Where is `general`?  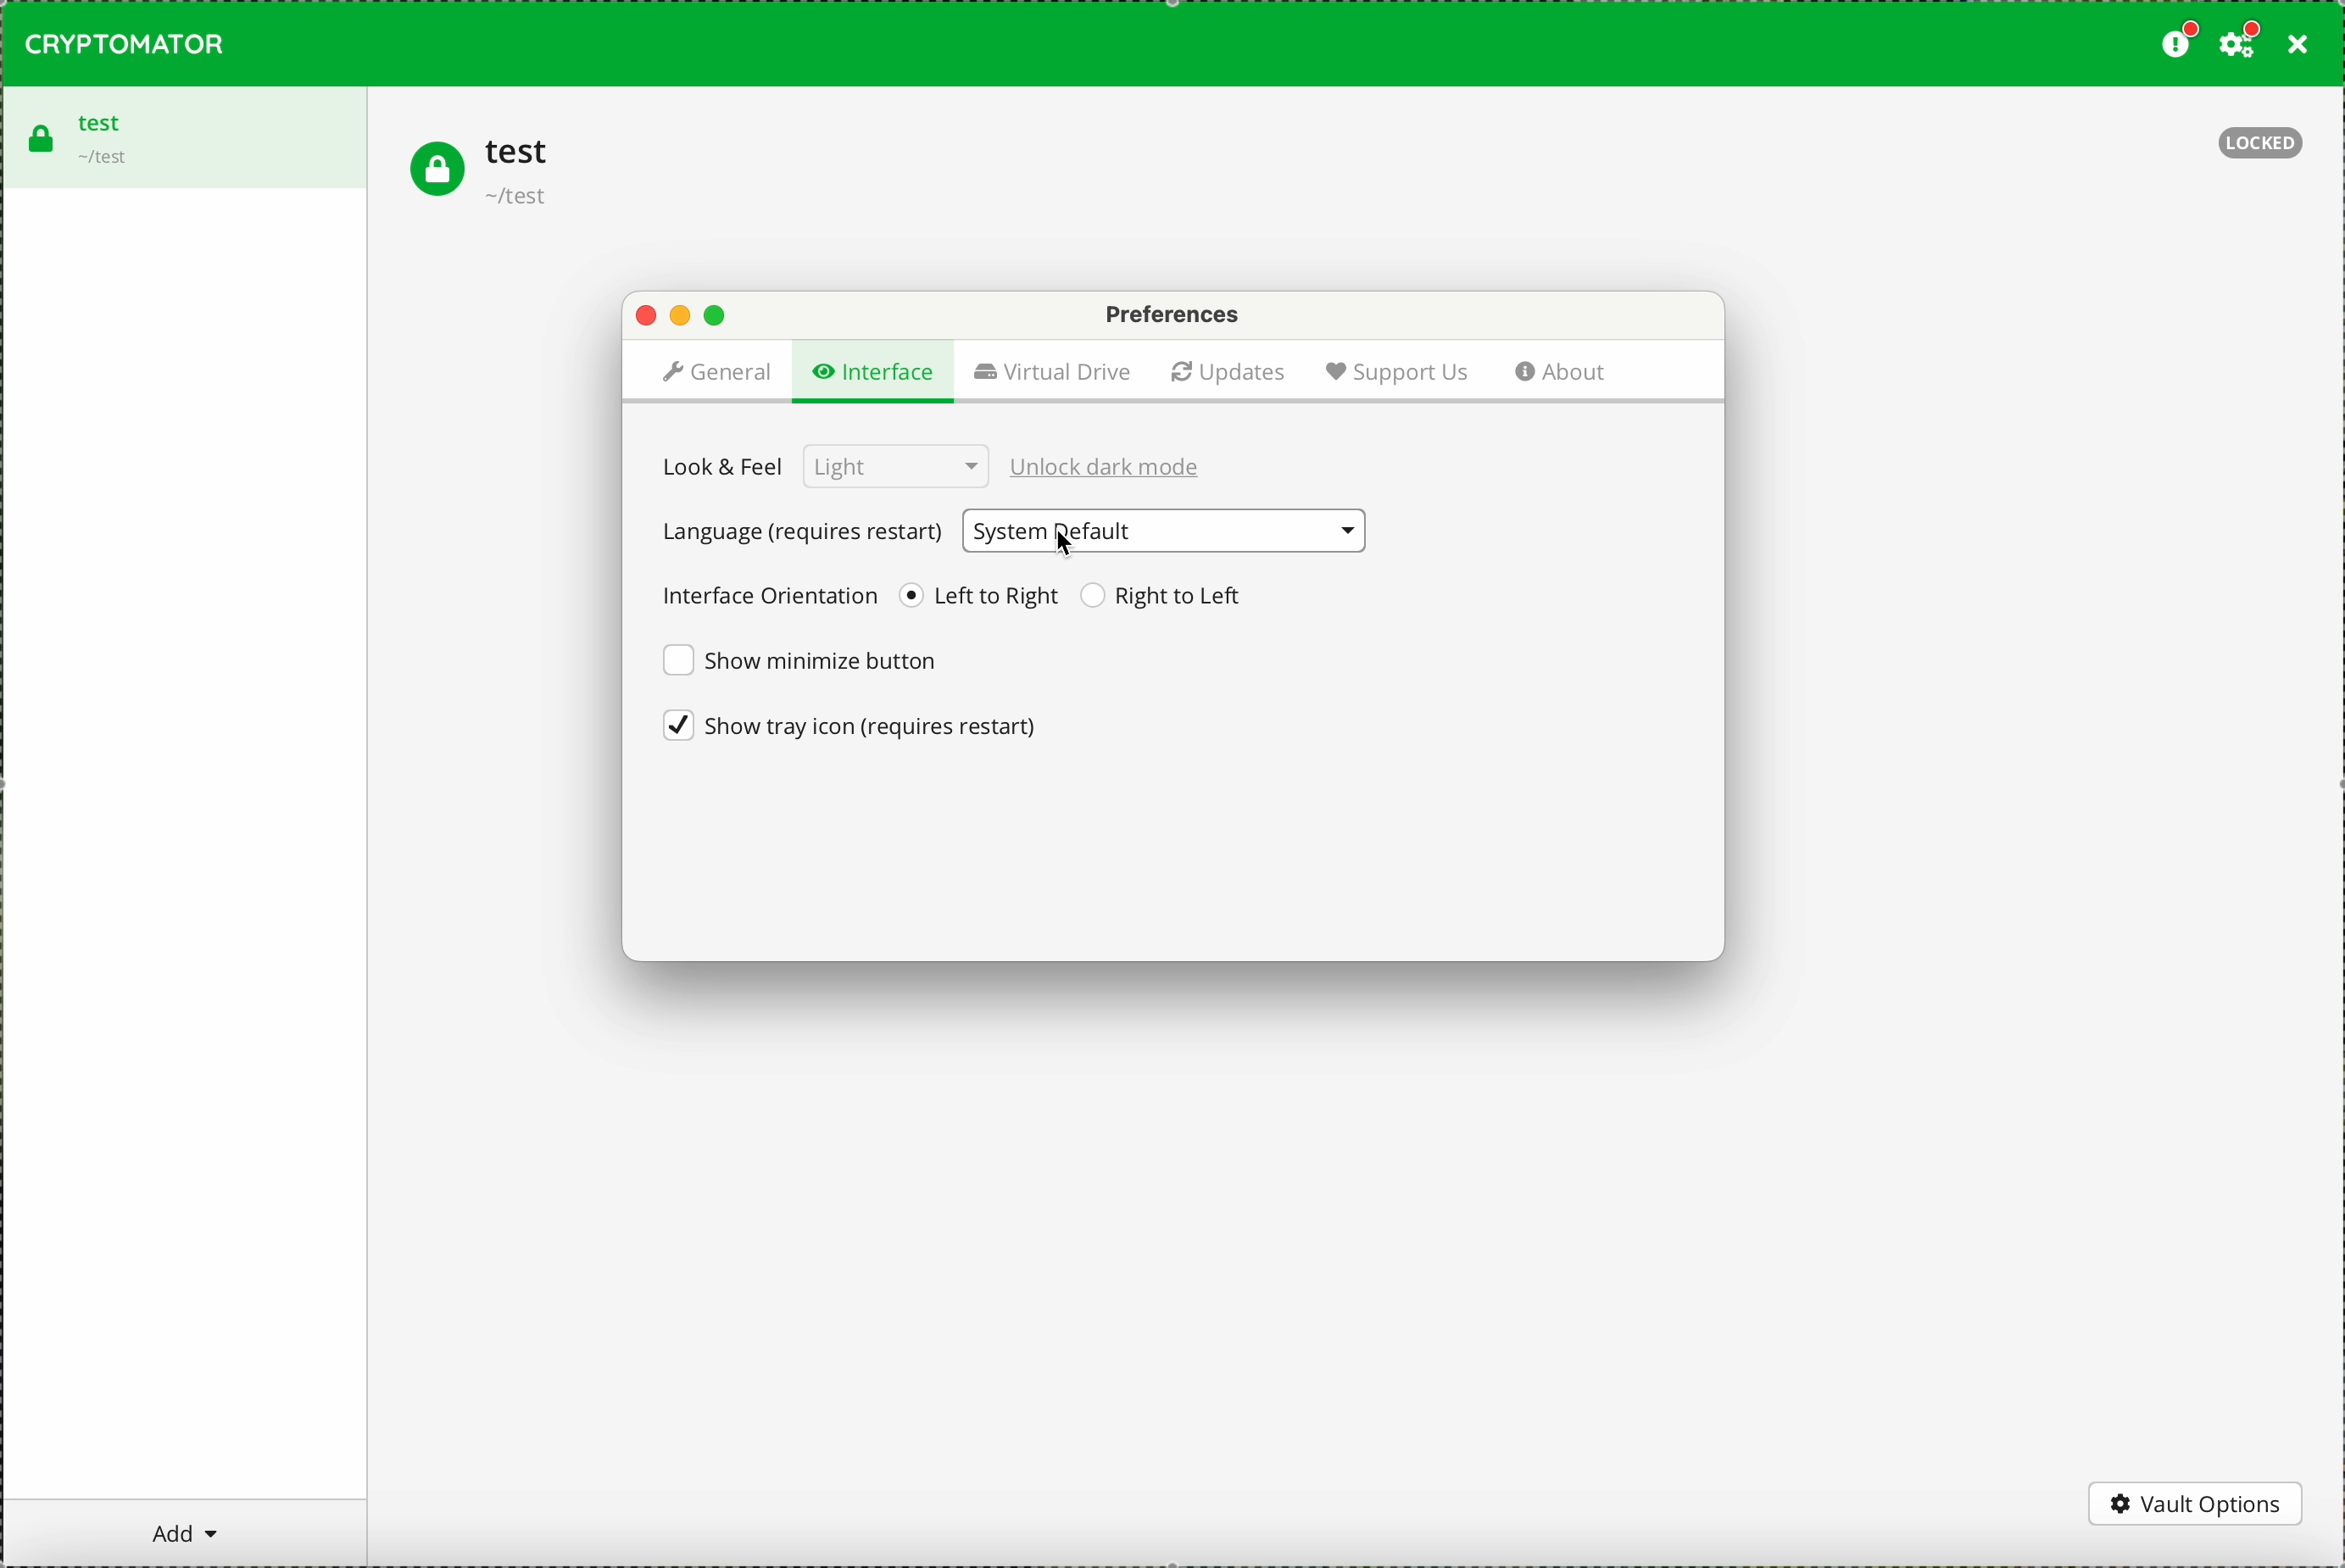
general is located at coordinates (721, 372).